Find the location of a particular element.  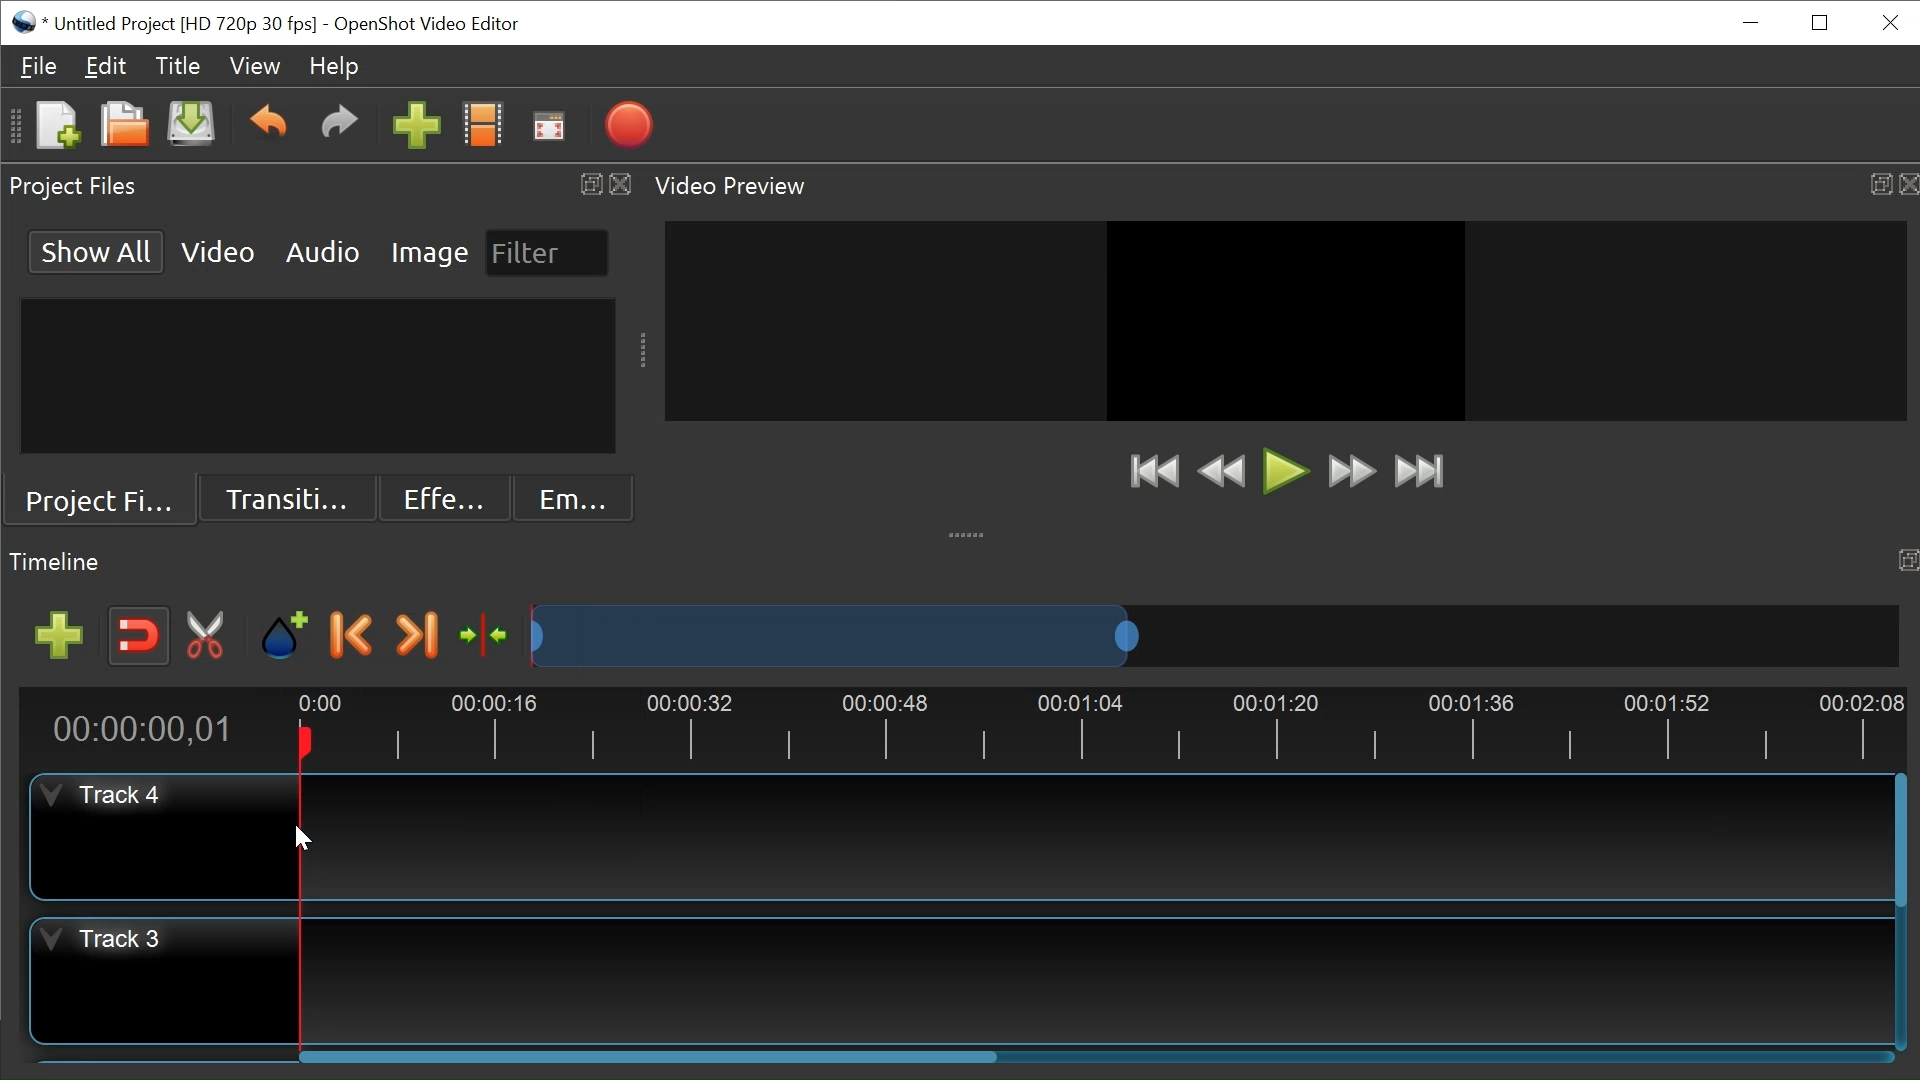

scrollbar is located at coordinates (647, 1057).